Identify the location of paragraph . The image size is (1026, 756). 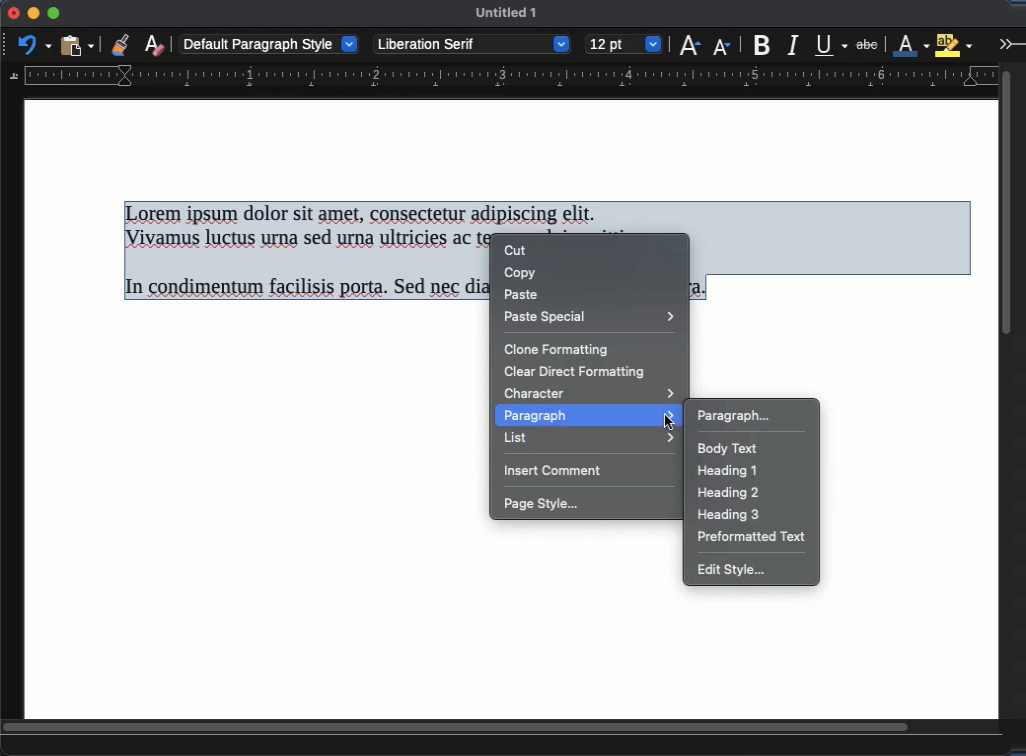
(734, 416).